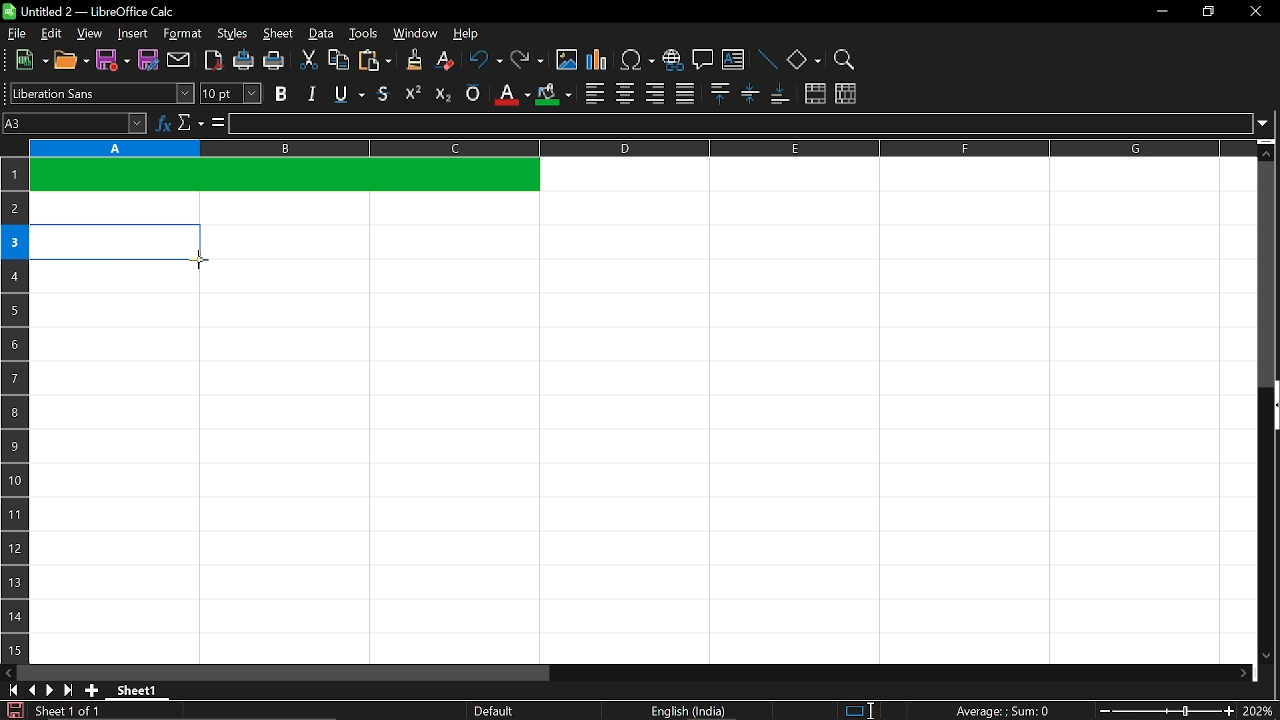  I want to click on justified, so click(685, 92).